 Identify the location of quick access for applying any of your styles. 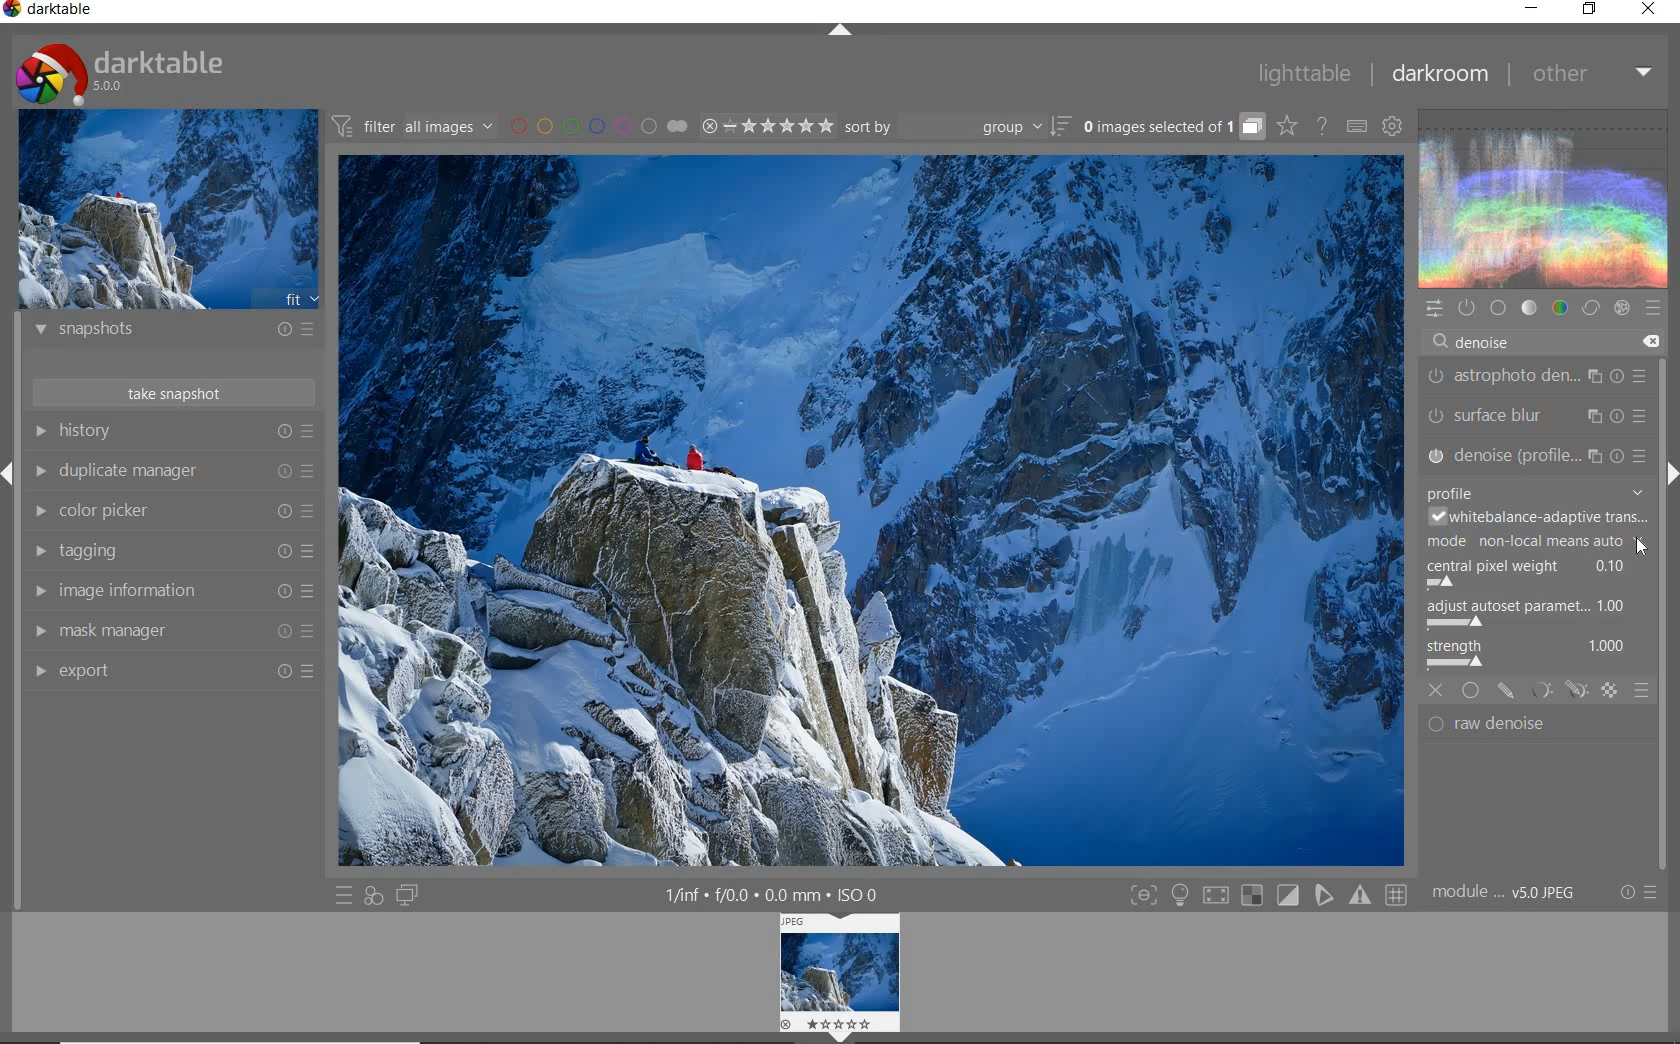
(374, 898).